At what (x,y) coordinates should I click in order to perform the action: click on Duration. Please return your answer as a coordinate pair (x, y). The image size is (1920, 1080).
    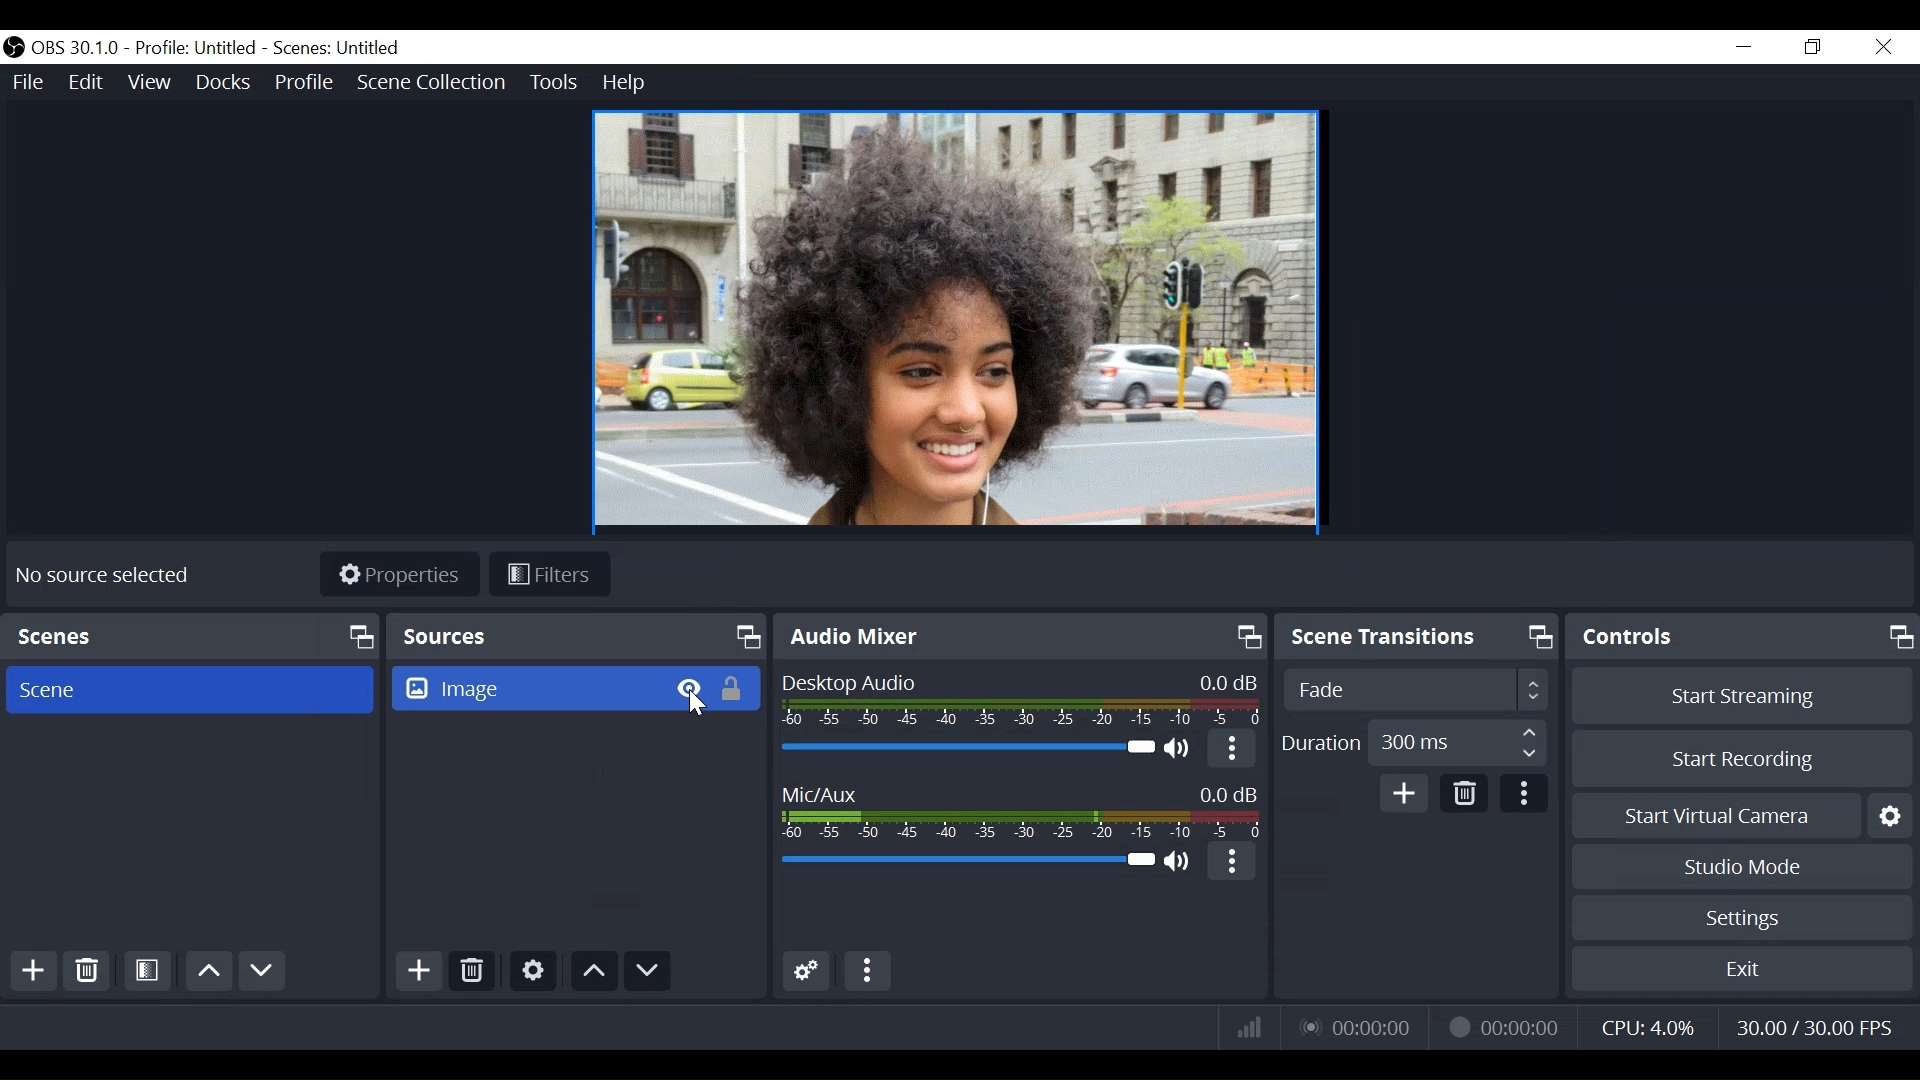
    Looking at the image, I should click on (1415, 743).